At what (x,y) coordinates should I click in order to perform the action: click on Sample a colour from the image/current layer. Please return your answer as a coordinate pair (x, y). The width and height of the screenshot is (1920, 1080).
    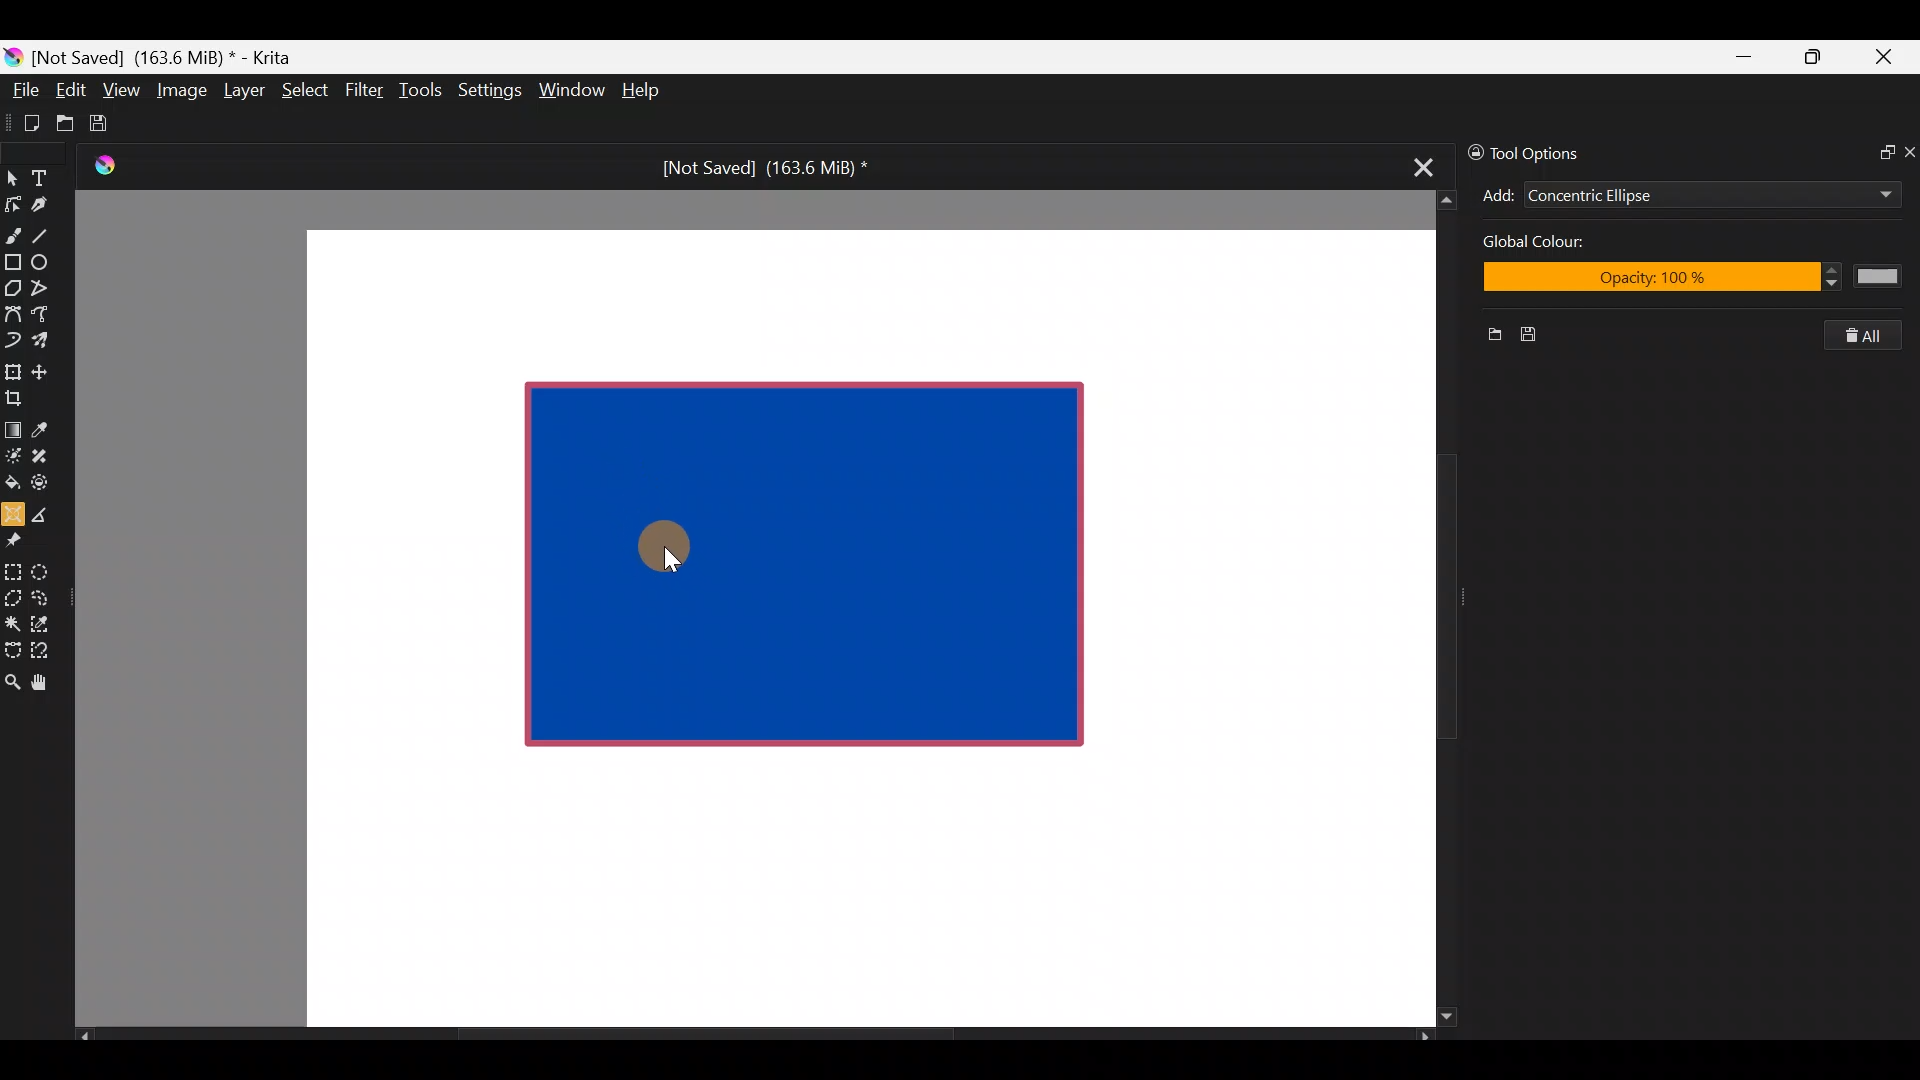
    Looking at the image, I should click on (47, 427).